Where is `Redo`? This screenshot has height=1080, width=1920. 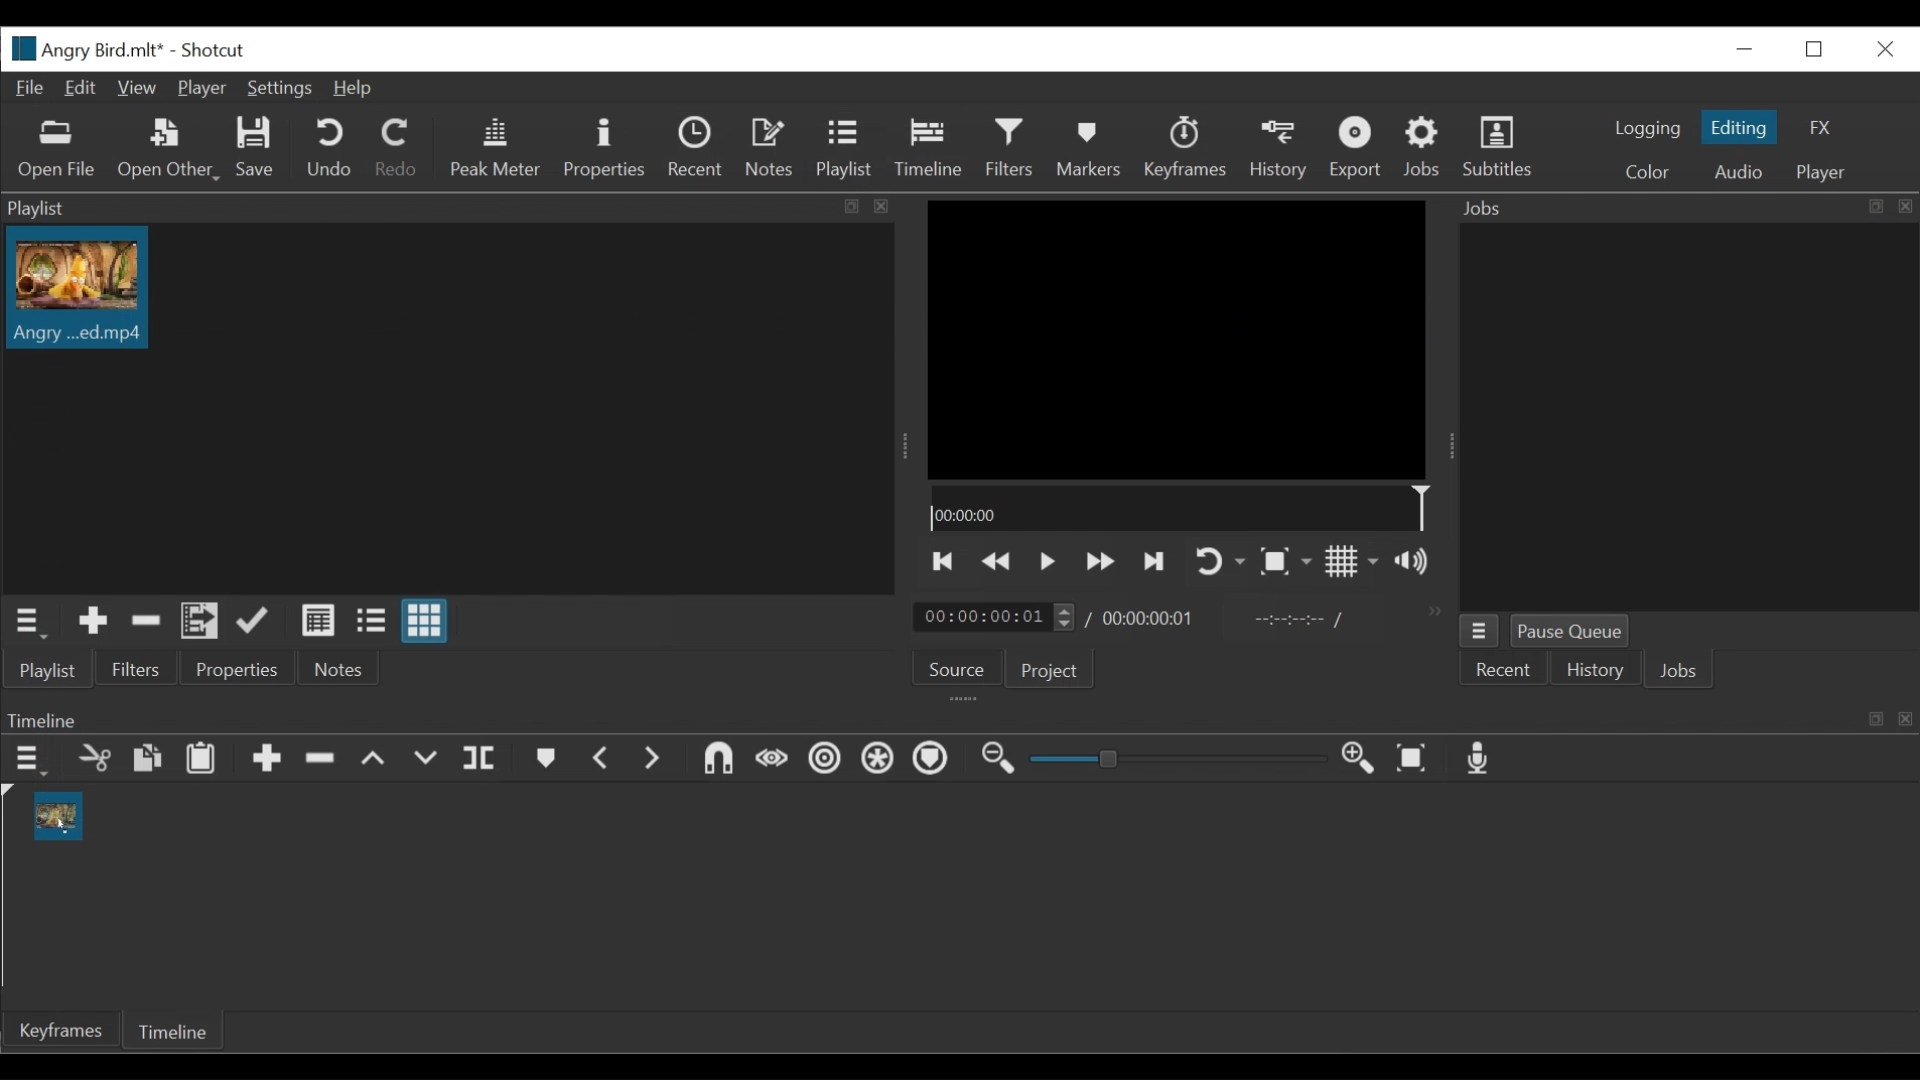
Redo is located at coordinates (397, 149).